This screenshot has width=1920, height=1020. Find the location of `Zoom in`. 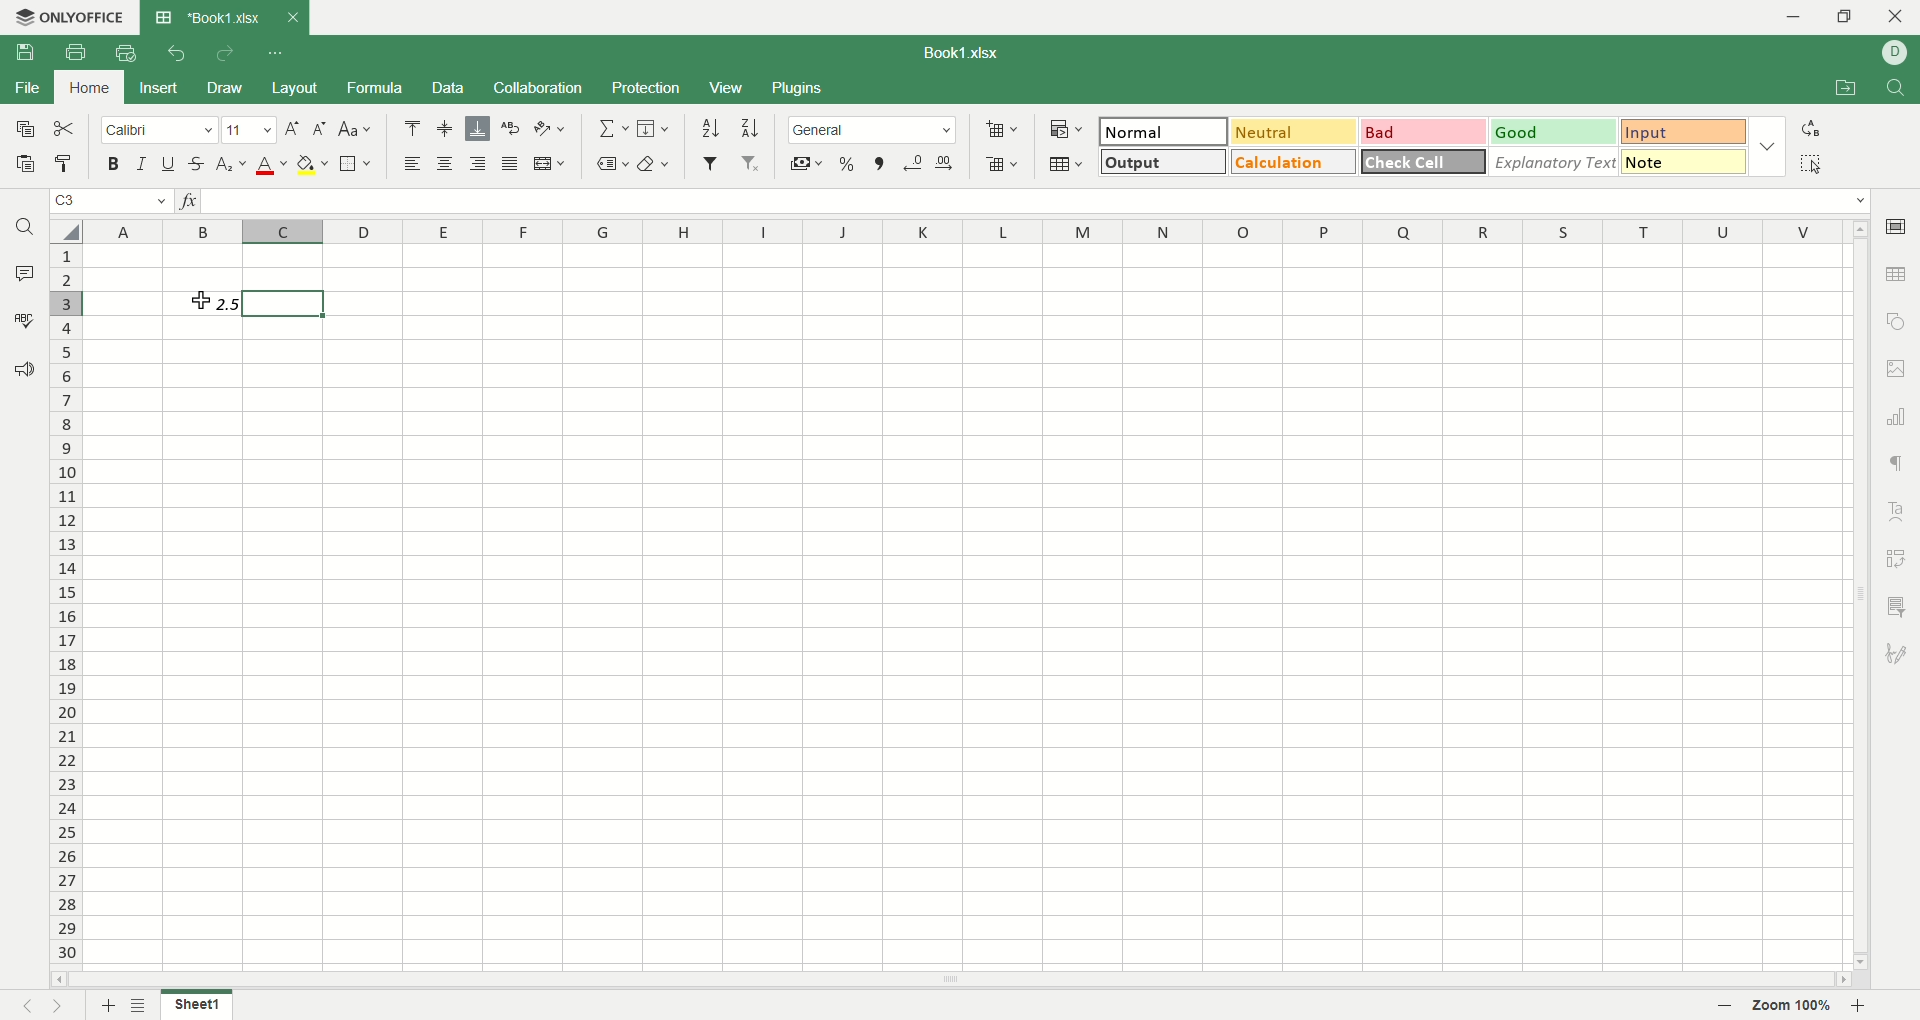

Zoom in is located at coordinates (1857, 1006).